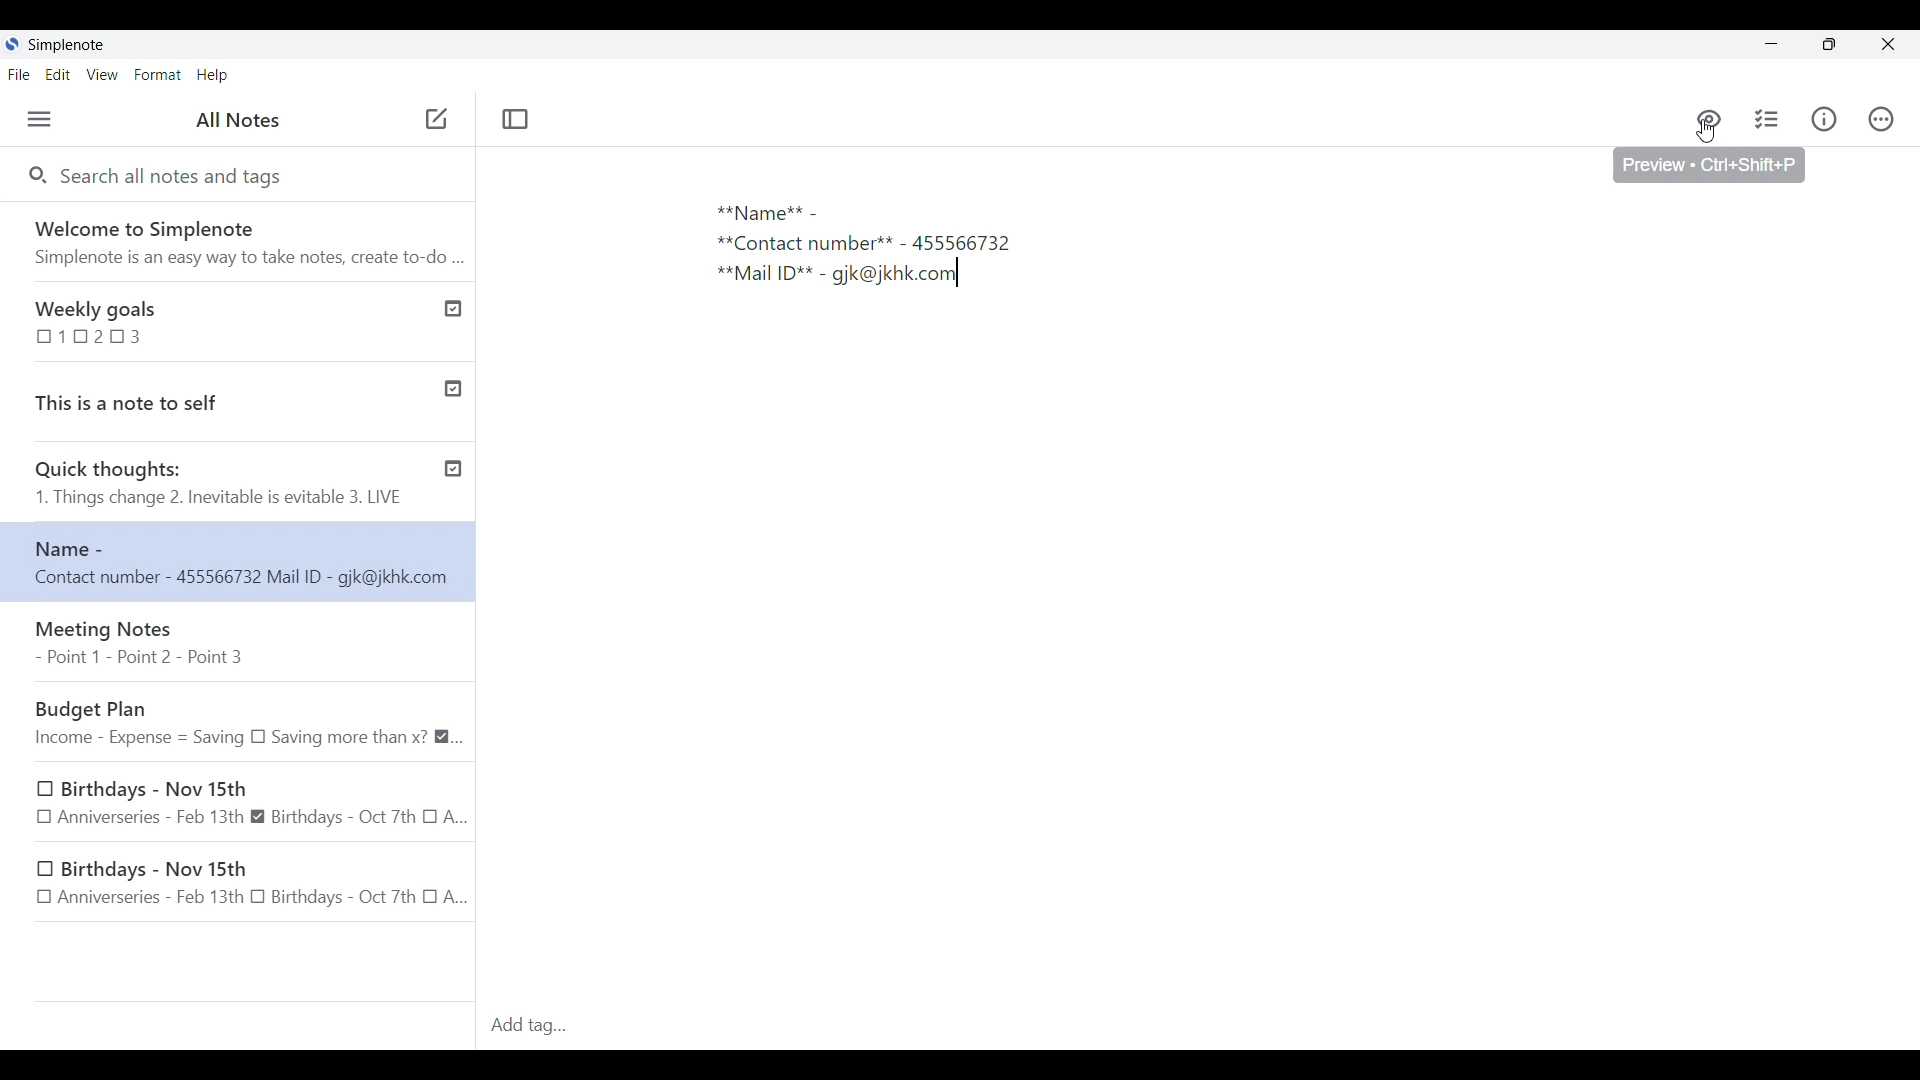  I want to click on Description of Preview toggle, so click(1709, 165).